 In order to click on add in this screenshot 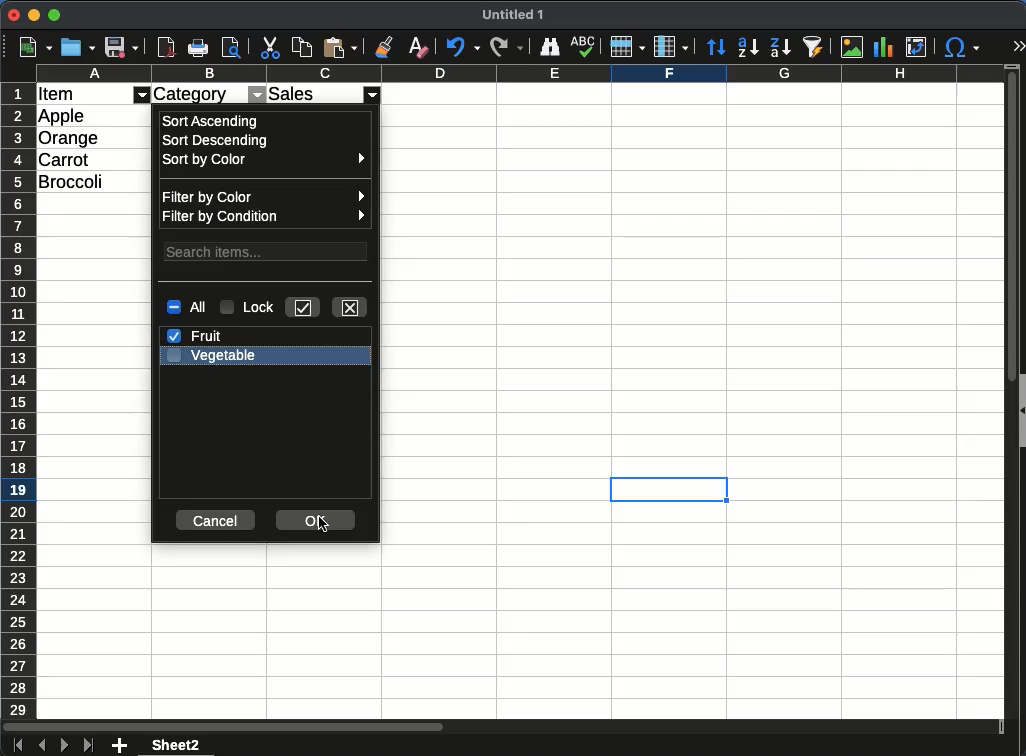, I will do `click(119, 746)`.